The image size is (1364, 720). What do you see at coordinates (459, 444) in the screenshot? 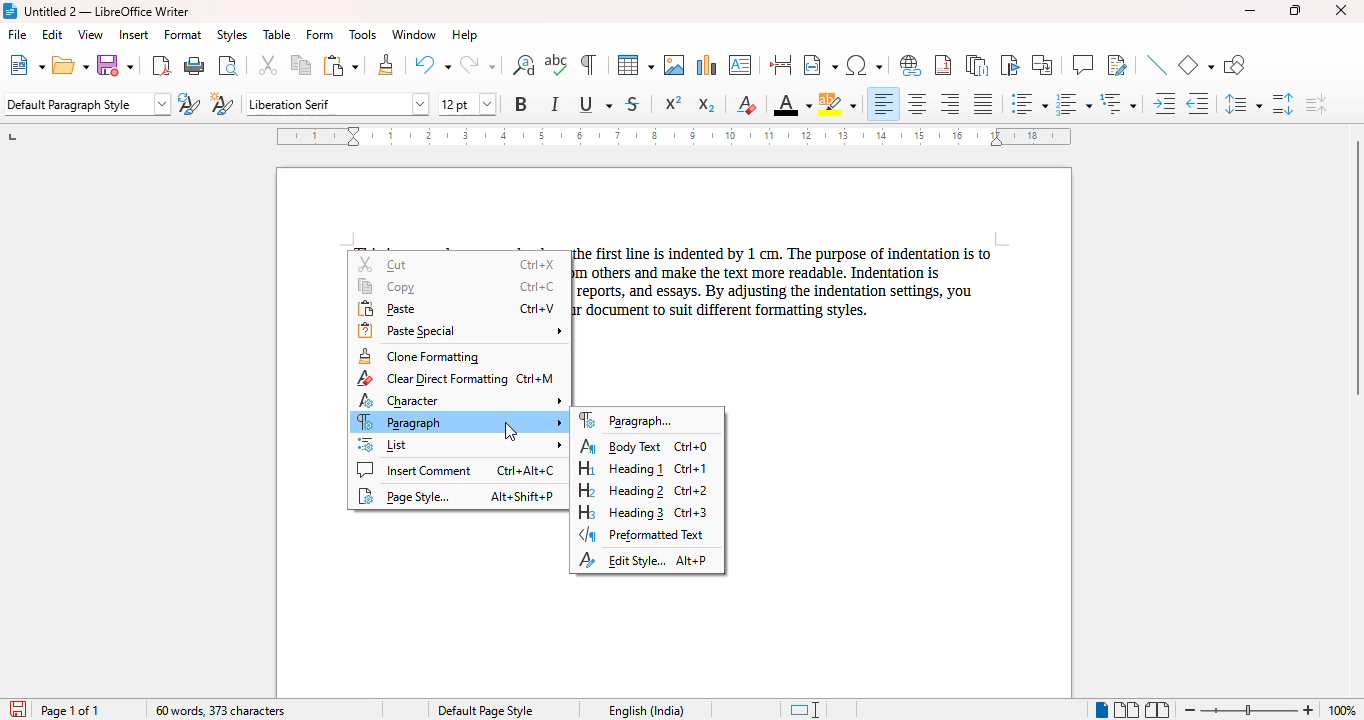
I see `list` at bounding box center [459, 444].